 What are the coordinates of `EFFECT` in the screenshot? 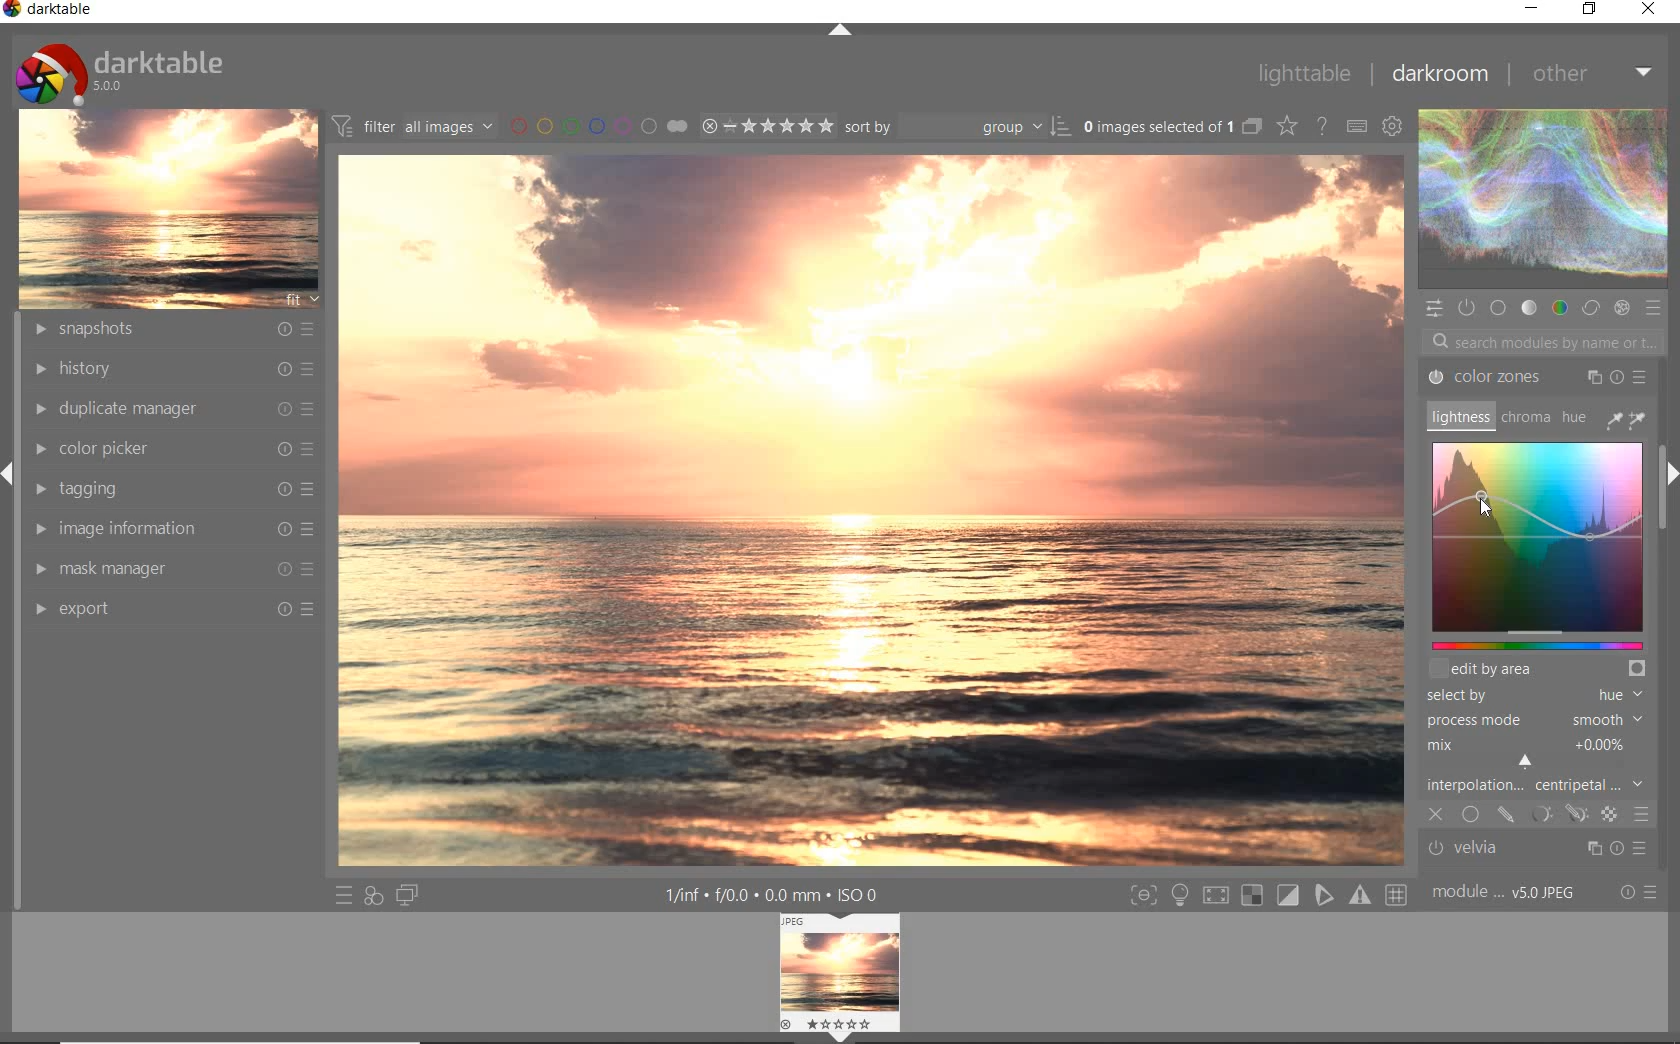 It's located at (1621, 309).